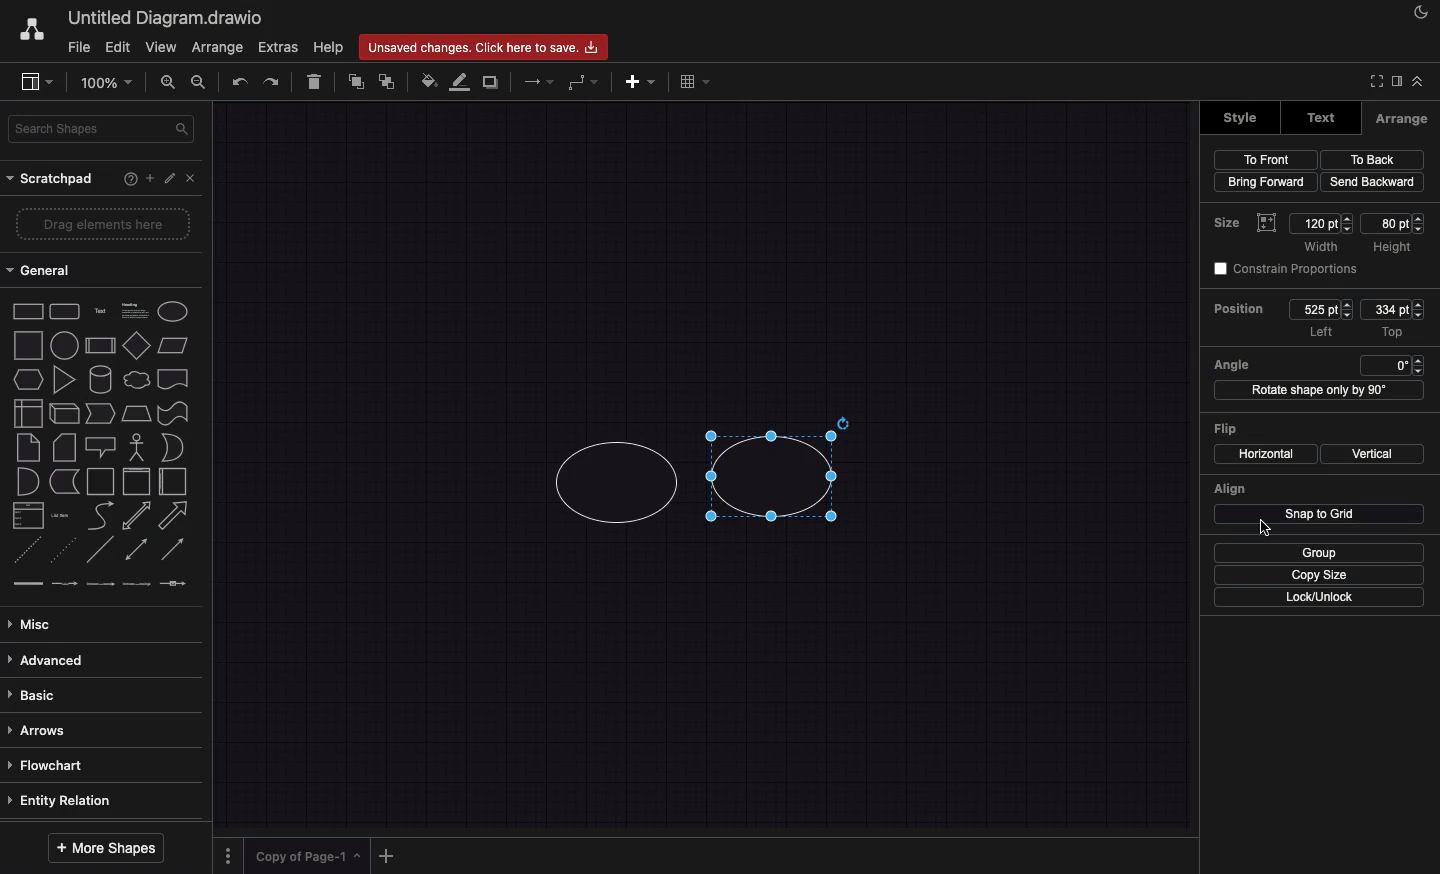 Image resolution: width=1440 pixels, height=874 pixels. I want to click on search shapes, so click(102, 131).